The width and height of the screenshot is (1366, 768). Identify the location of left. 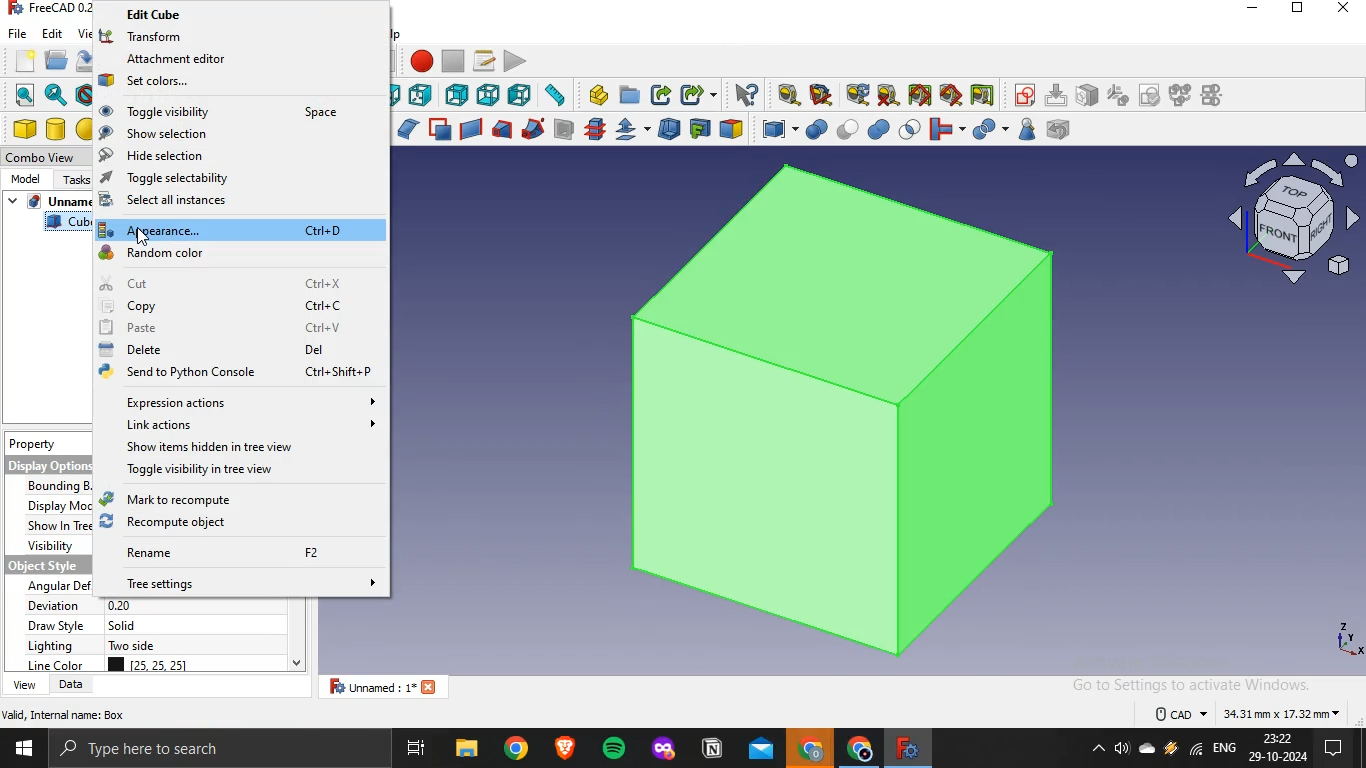
(520, 94).